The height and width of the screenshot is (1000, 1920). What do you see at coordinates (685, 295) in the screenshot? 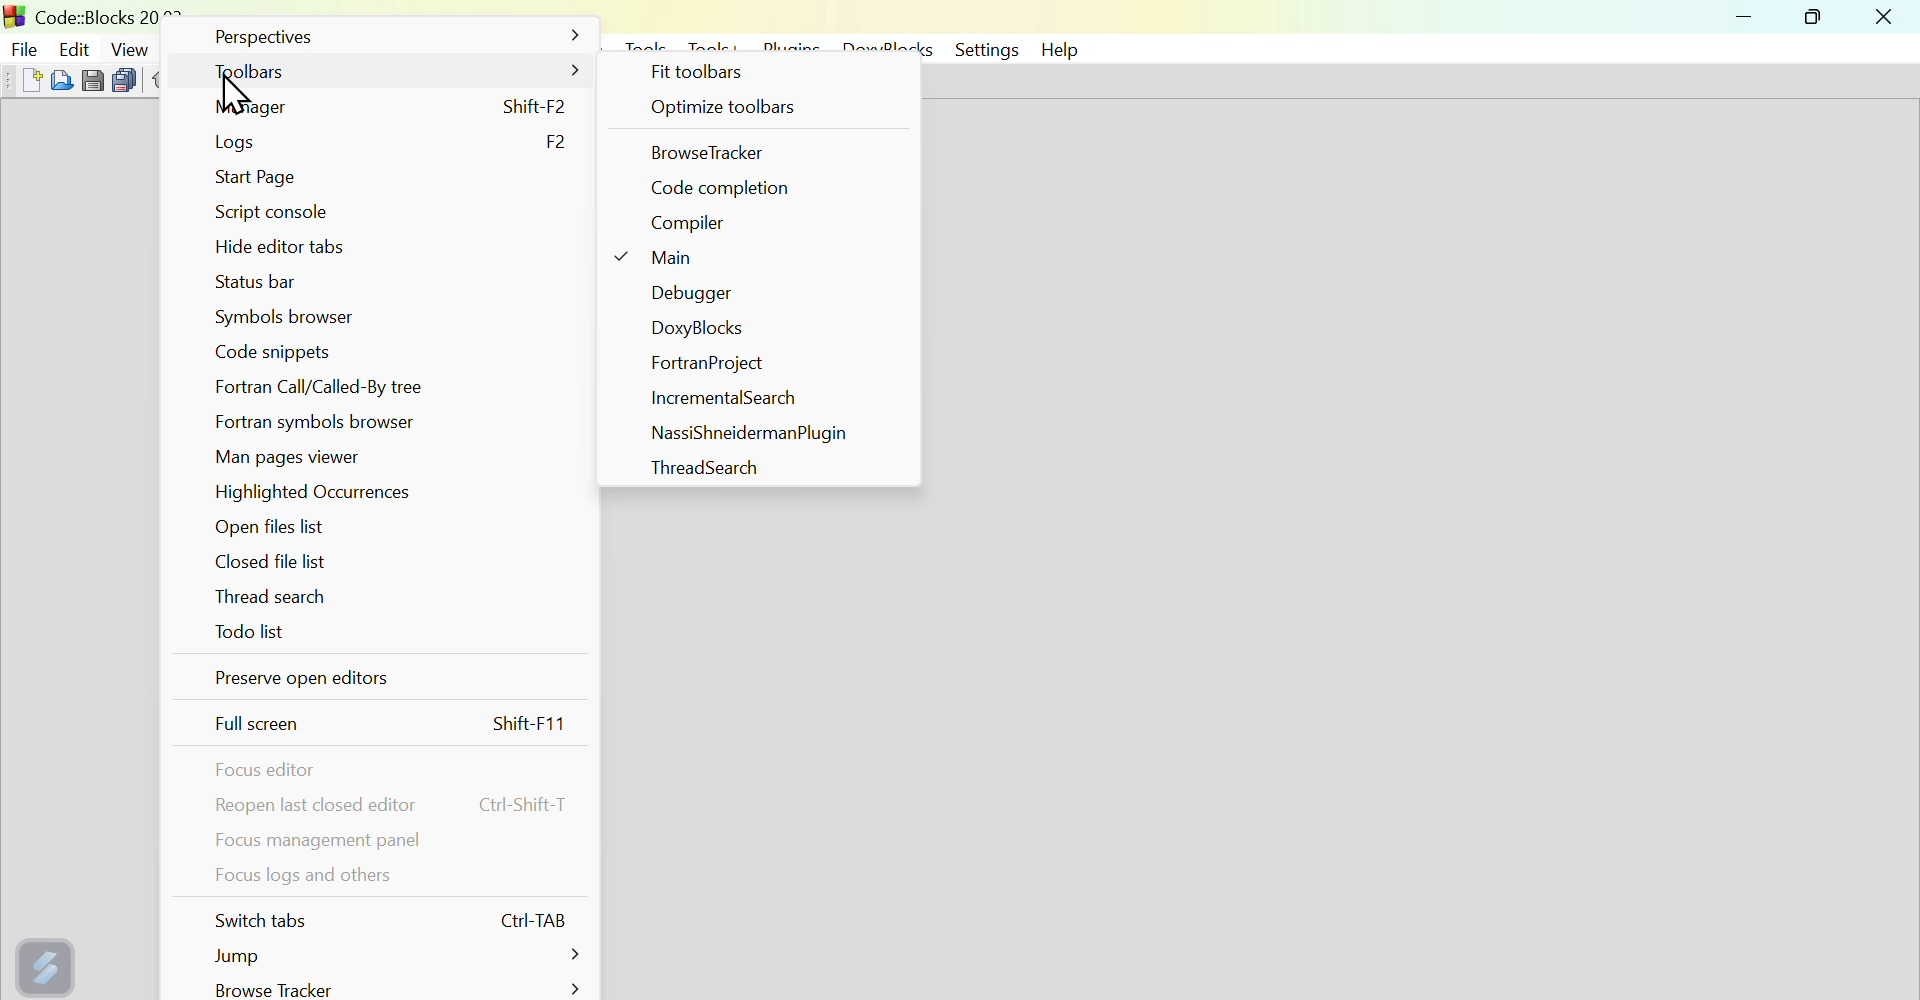
I see `debugger` at bounding box center [685, 295].